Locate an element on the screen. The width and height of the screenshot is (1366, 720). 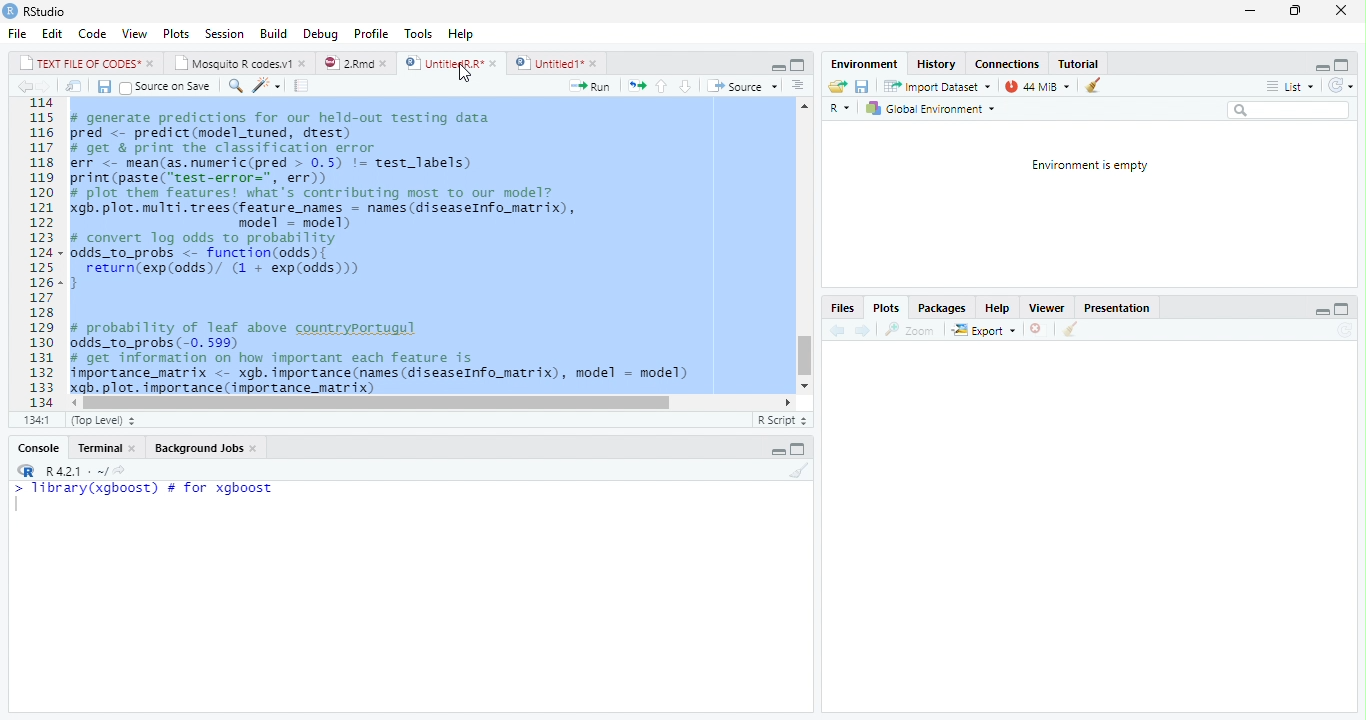
Scroll is located at coordinates (805, 245).